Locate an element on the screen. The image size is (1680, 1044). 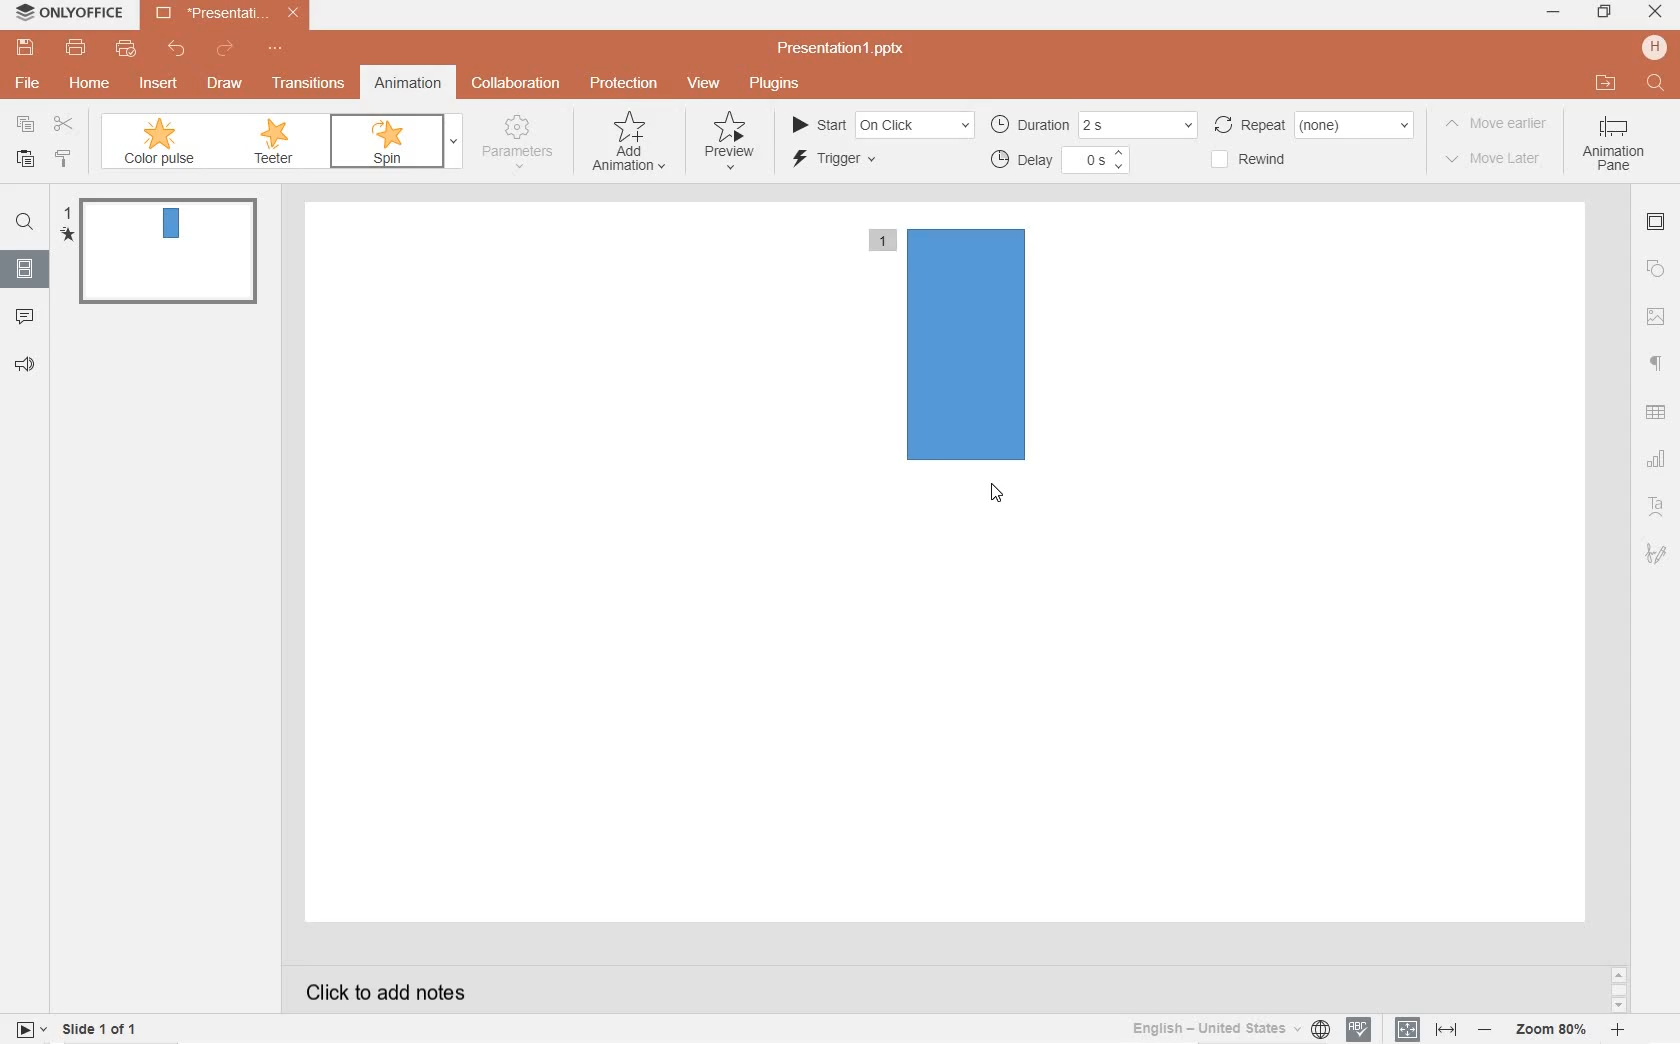
spin animation added to slide 1 is located at coordinates (164, 251).